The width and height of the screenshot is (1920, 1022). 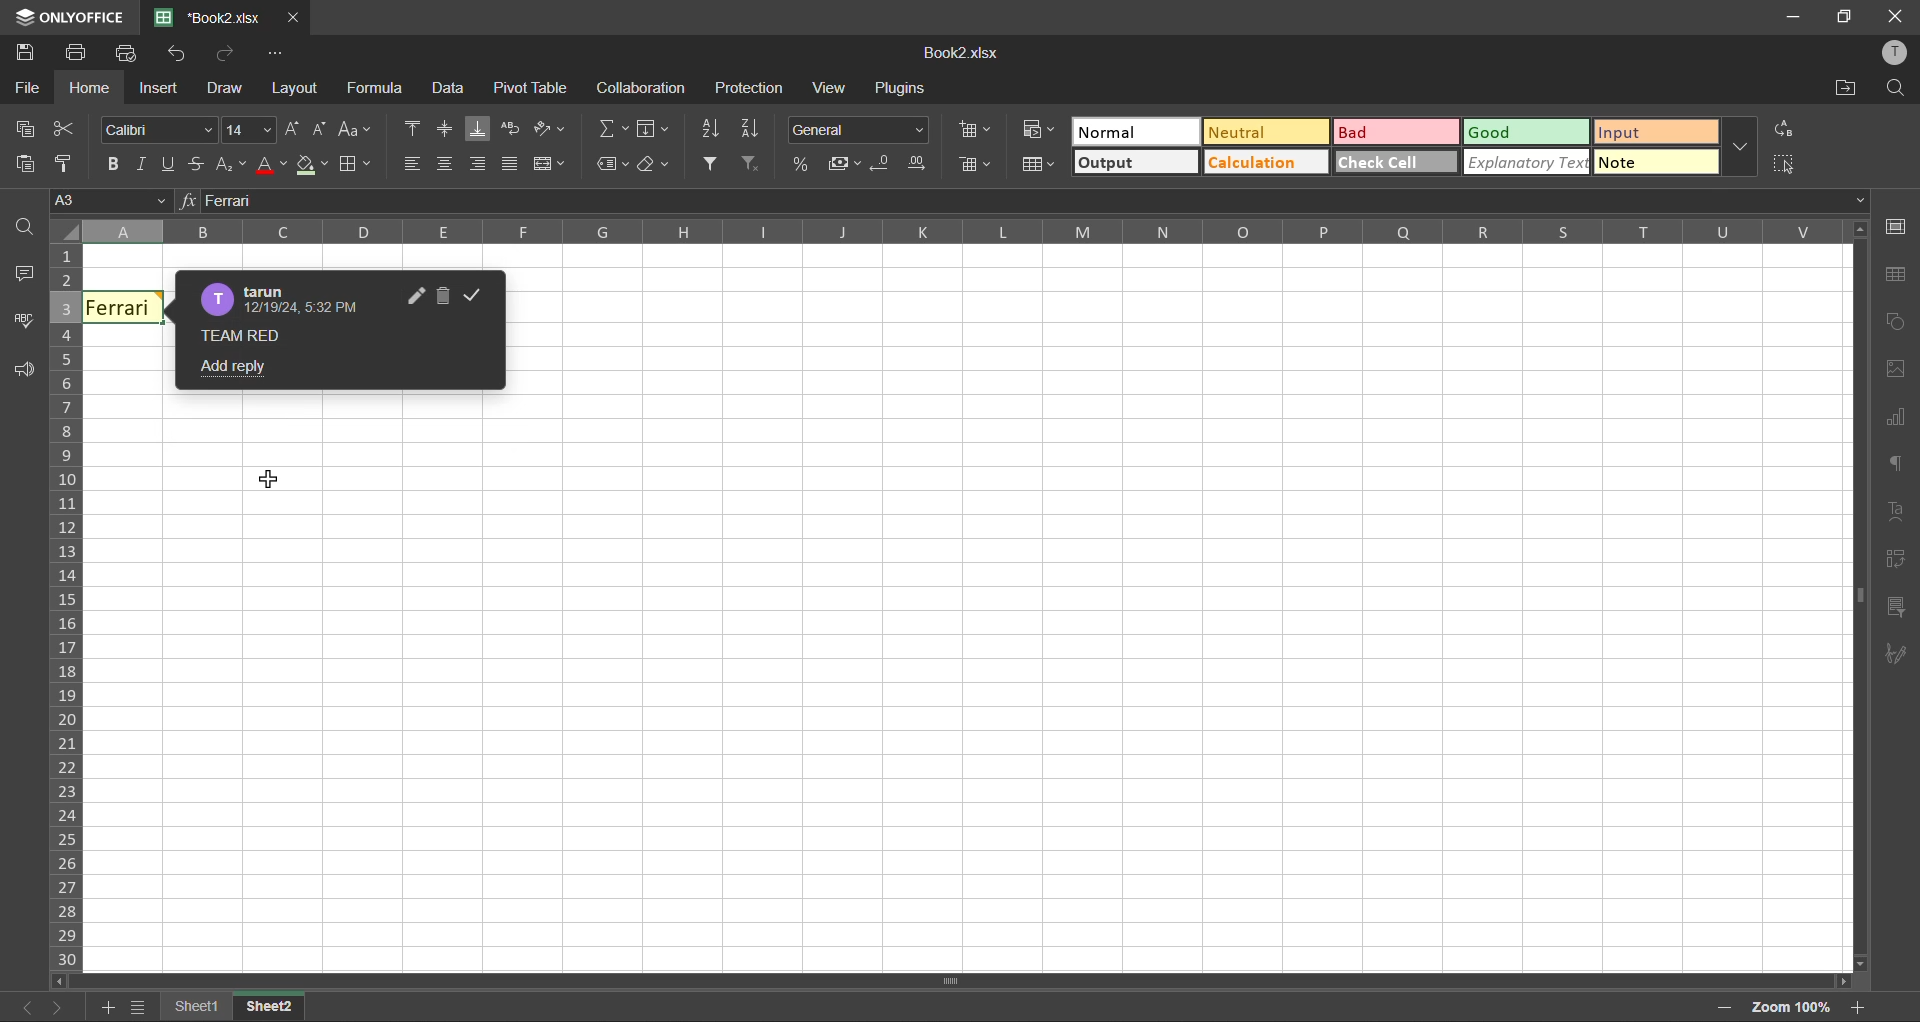 I want to click on decrease decimal, so click(x=882, y=164).